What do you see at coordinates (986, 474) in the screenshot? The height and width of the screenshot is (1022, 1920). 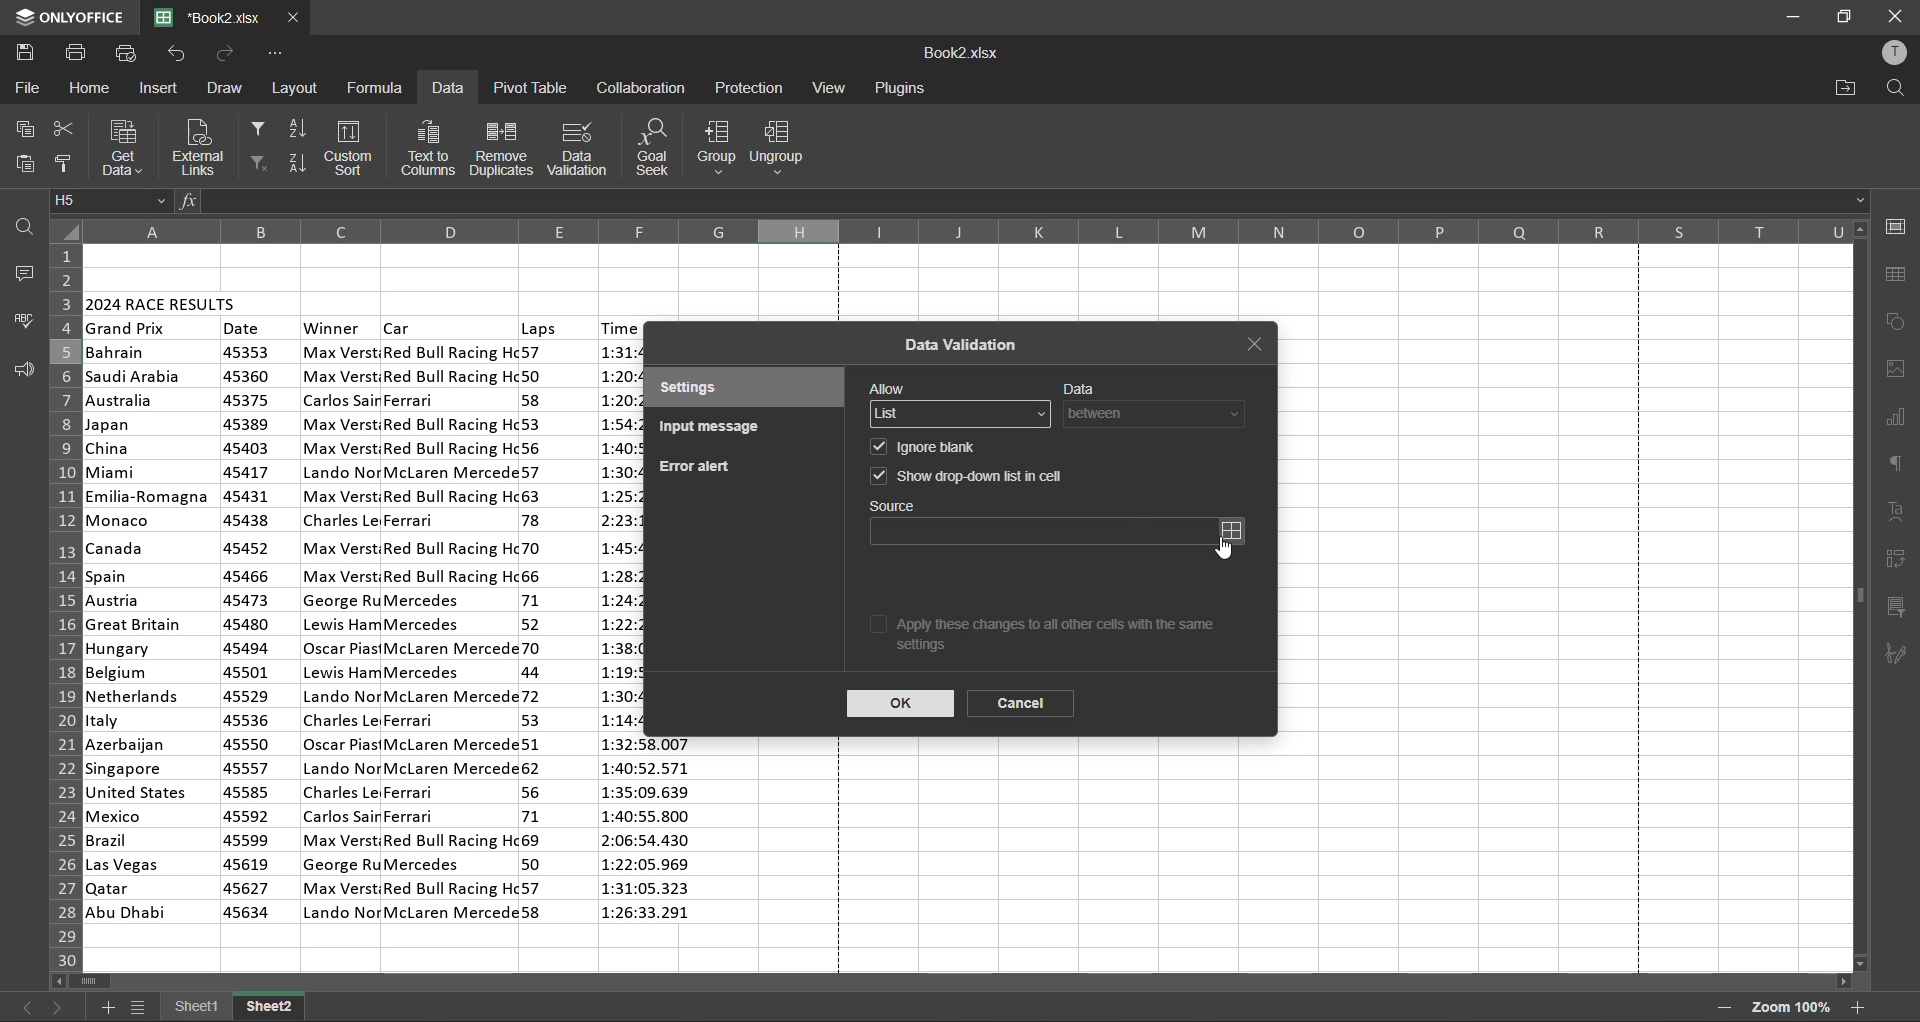 I see `show drop-down list in cell` at bounding box center [986, 474].